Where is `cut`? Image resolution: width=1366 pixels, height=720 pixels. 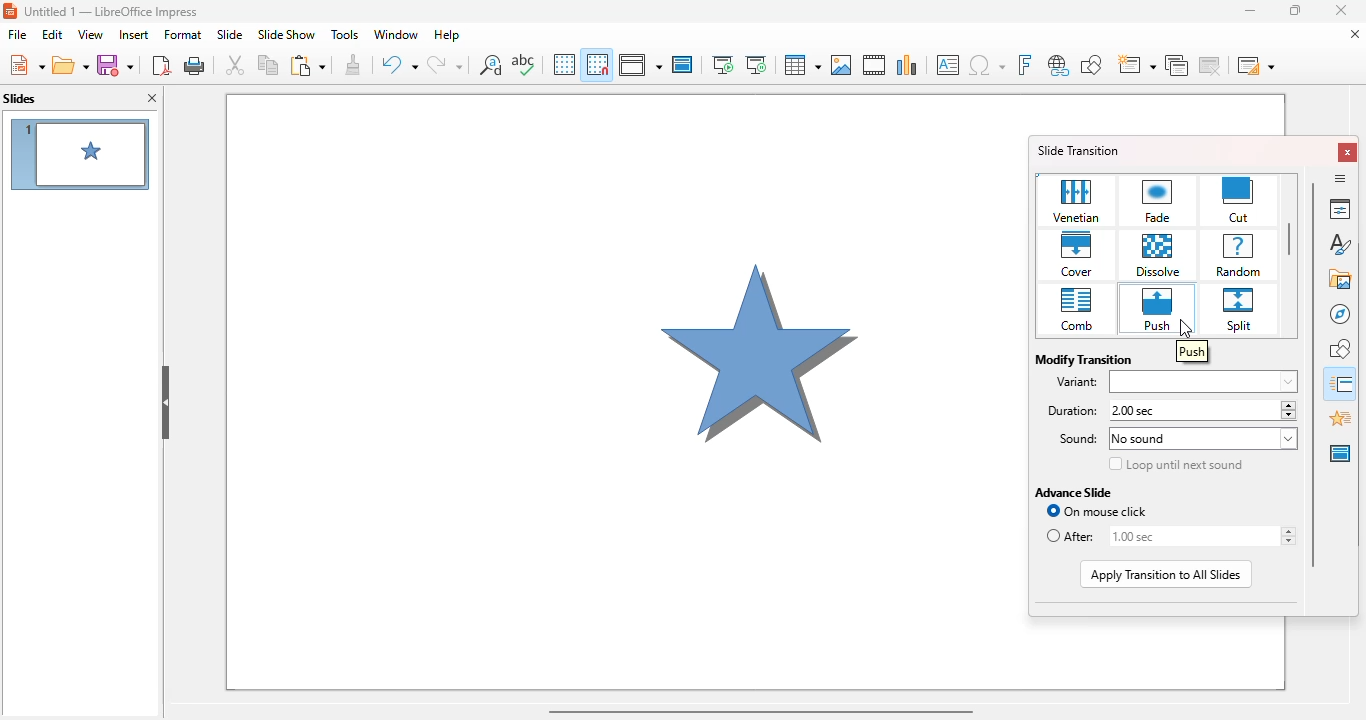
cut is located at coordinates (235, 64).